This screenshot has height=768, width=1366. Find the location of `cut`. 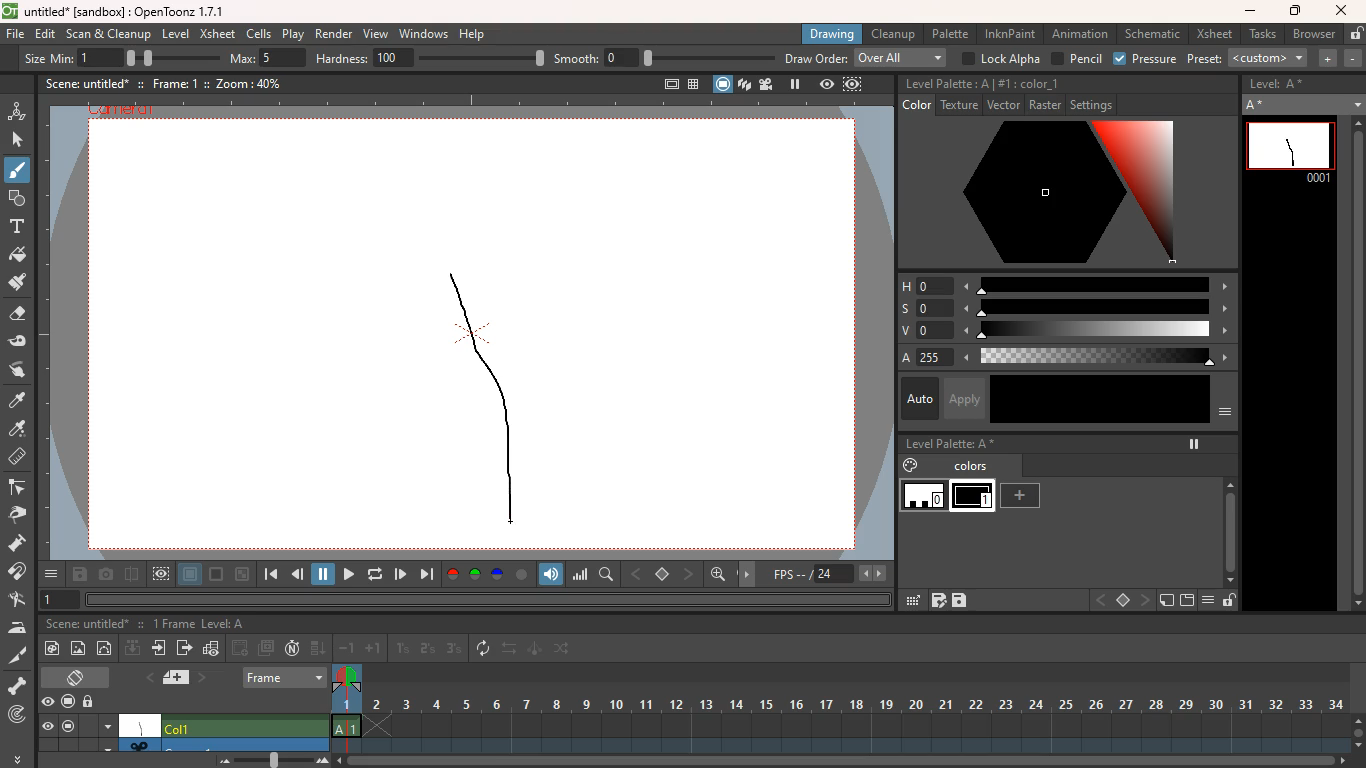

cut is located at coordinates (15, 654).